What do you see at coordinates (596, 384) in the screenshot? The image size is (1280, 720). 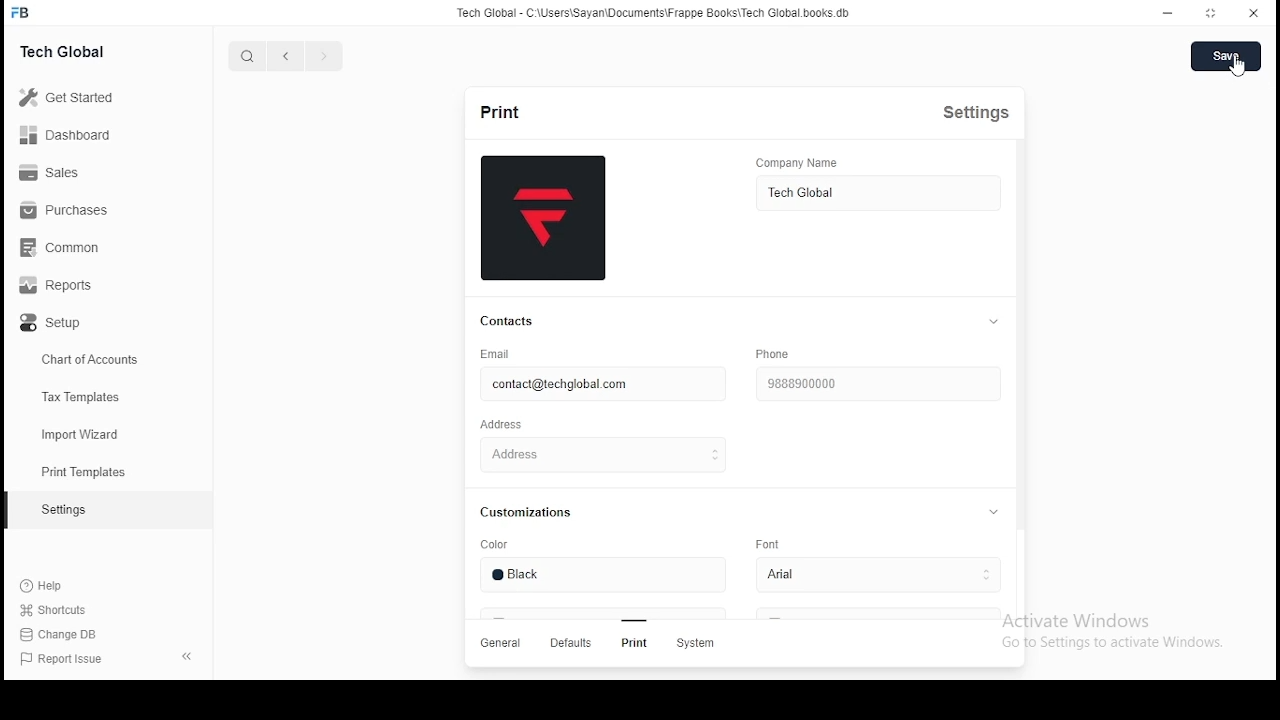 I see `EMAIL INPUT BOX` at bounding box center [596, 384].